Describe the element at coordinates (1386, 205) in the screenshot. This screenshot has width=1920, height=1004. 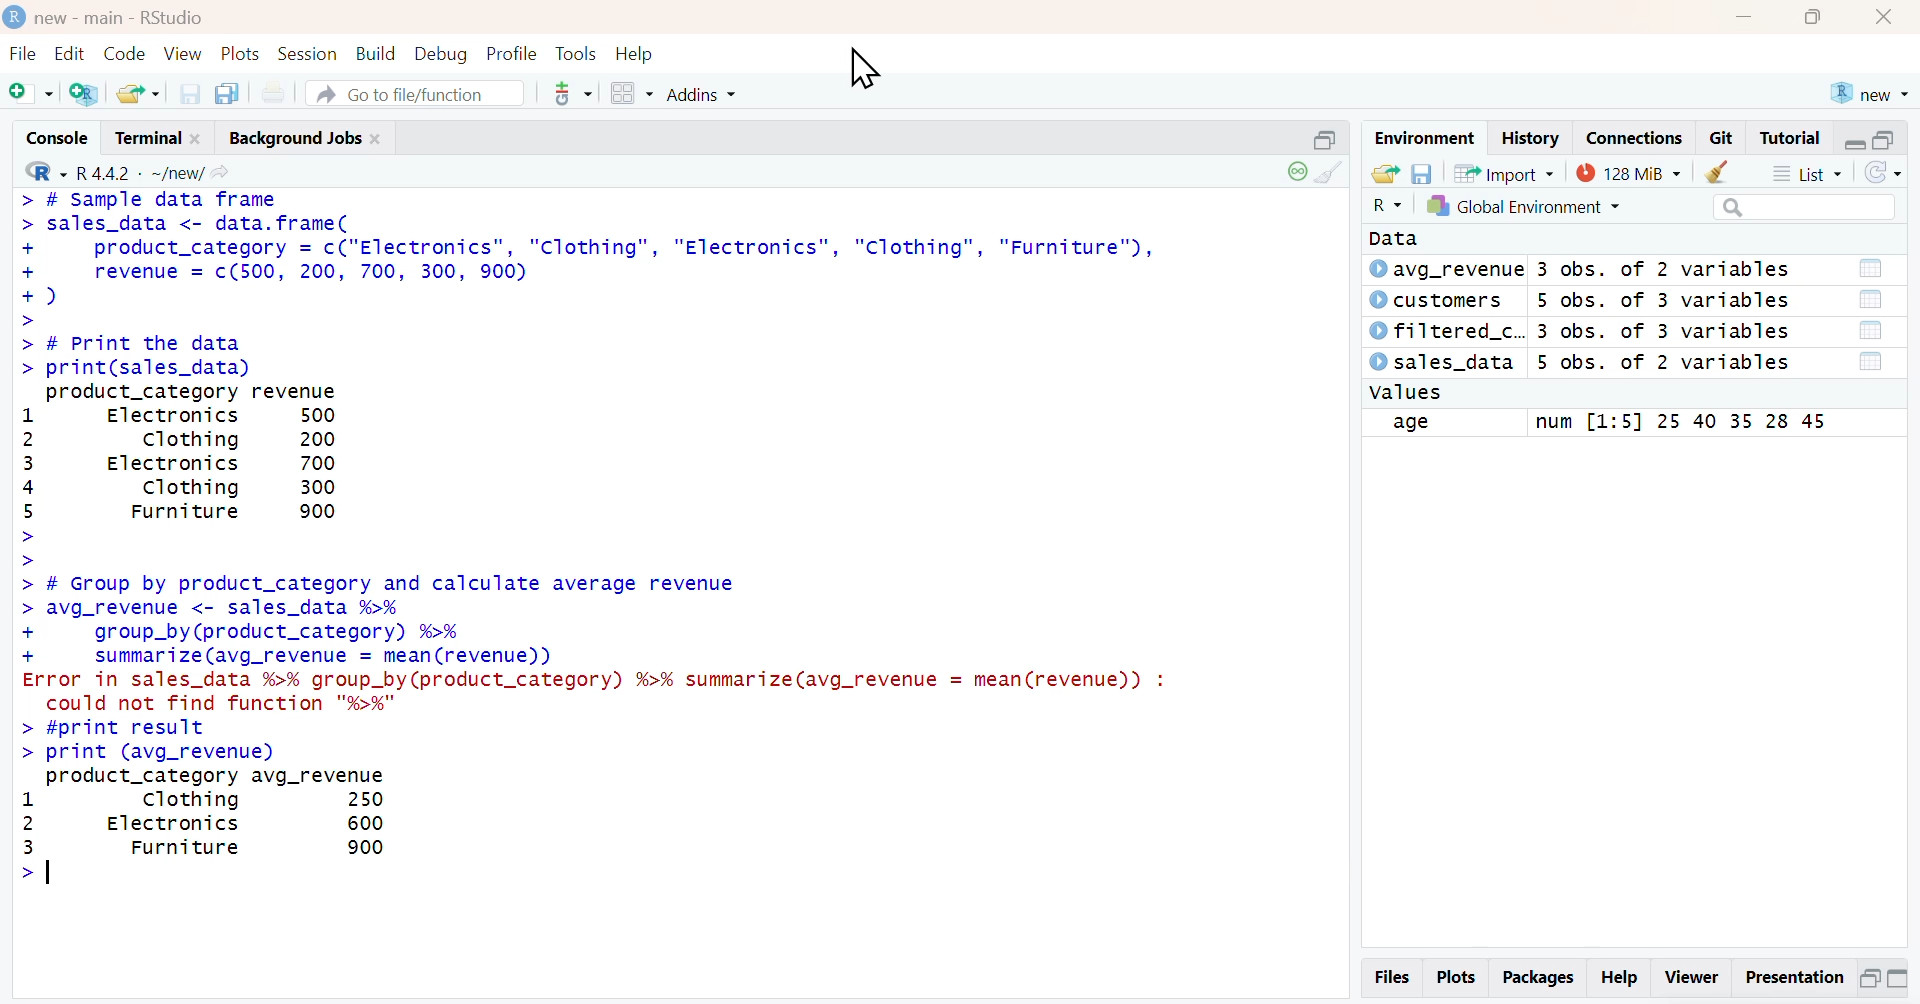
I see `Select Language - R` at that location.